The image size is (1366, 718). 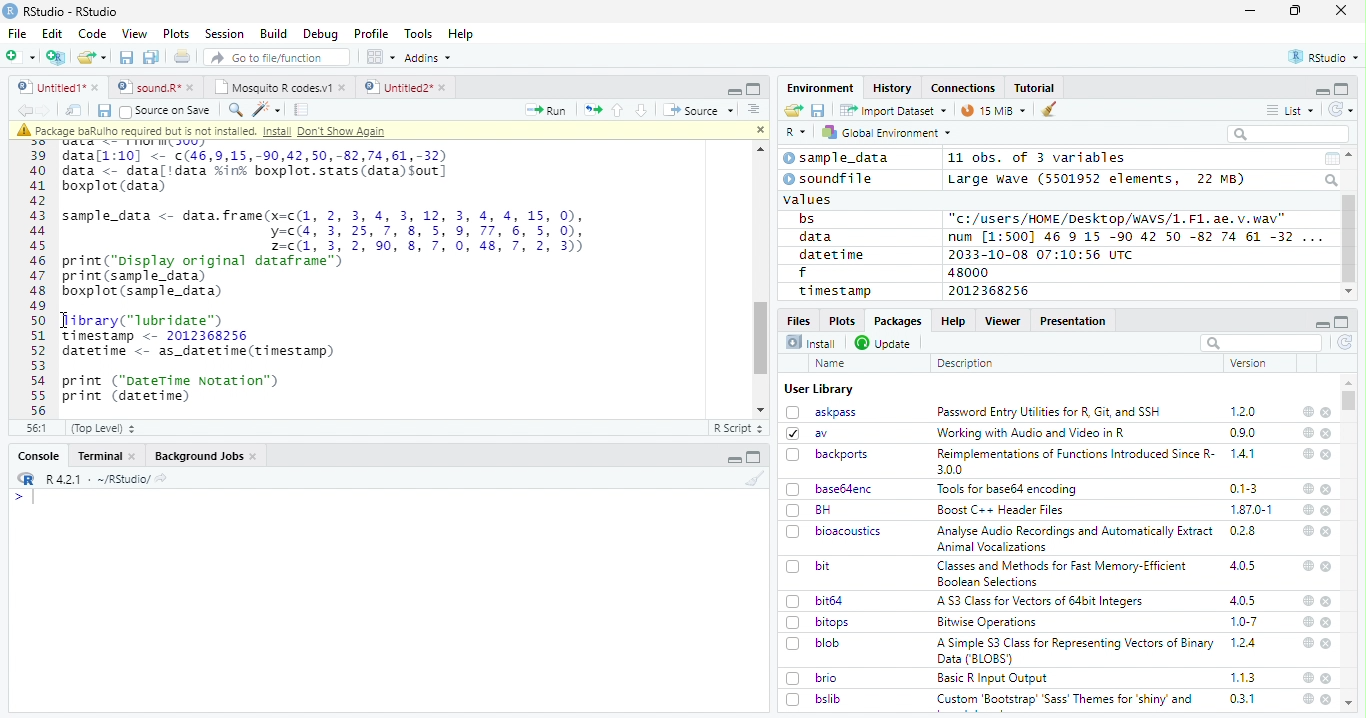 I want to click on close, so click(x=1328, y=510).